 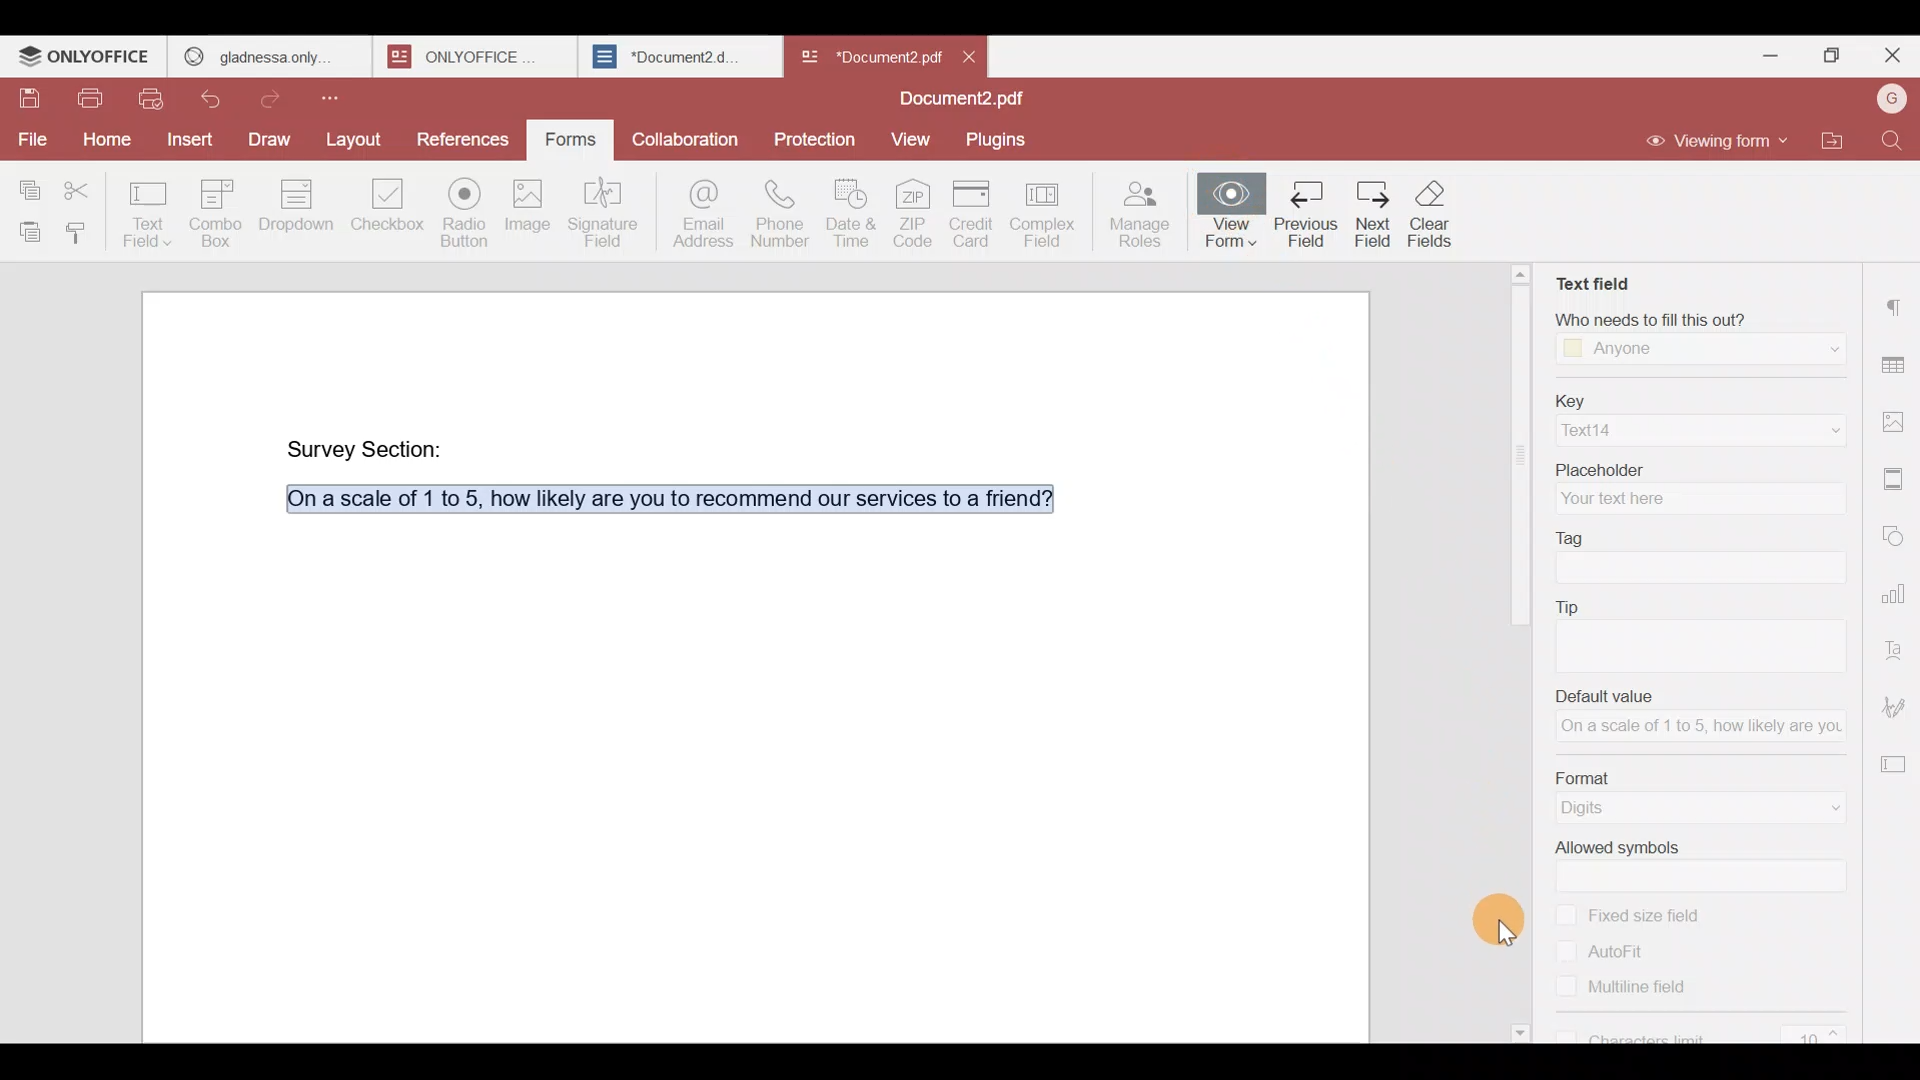 I want to click on Phone number, so click(x=782, y=212).